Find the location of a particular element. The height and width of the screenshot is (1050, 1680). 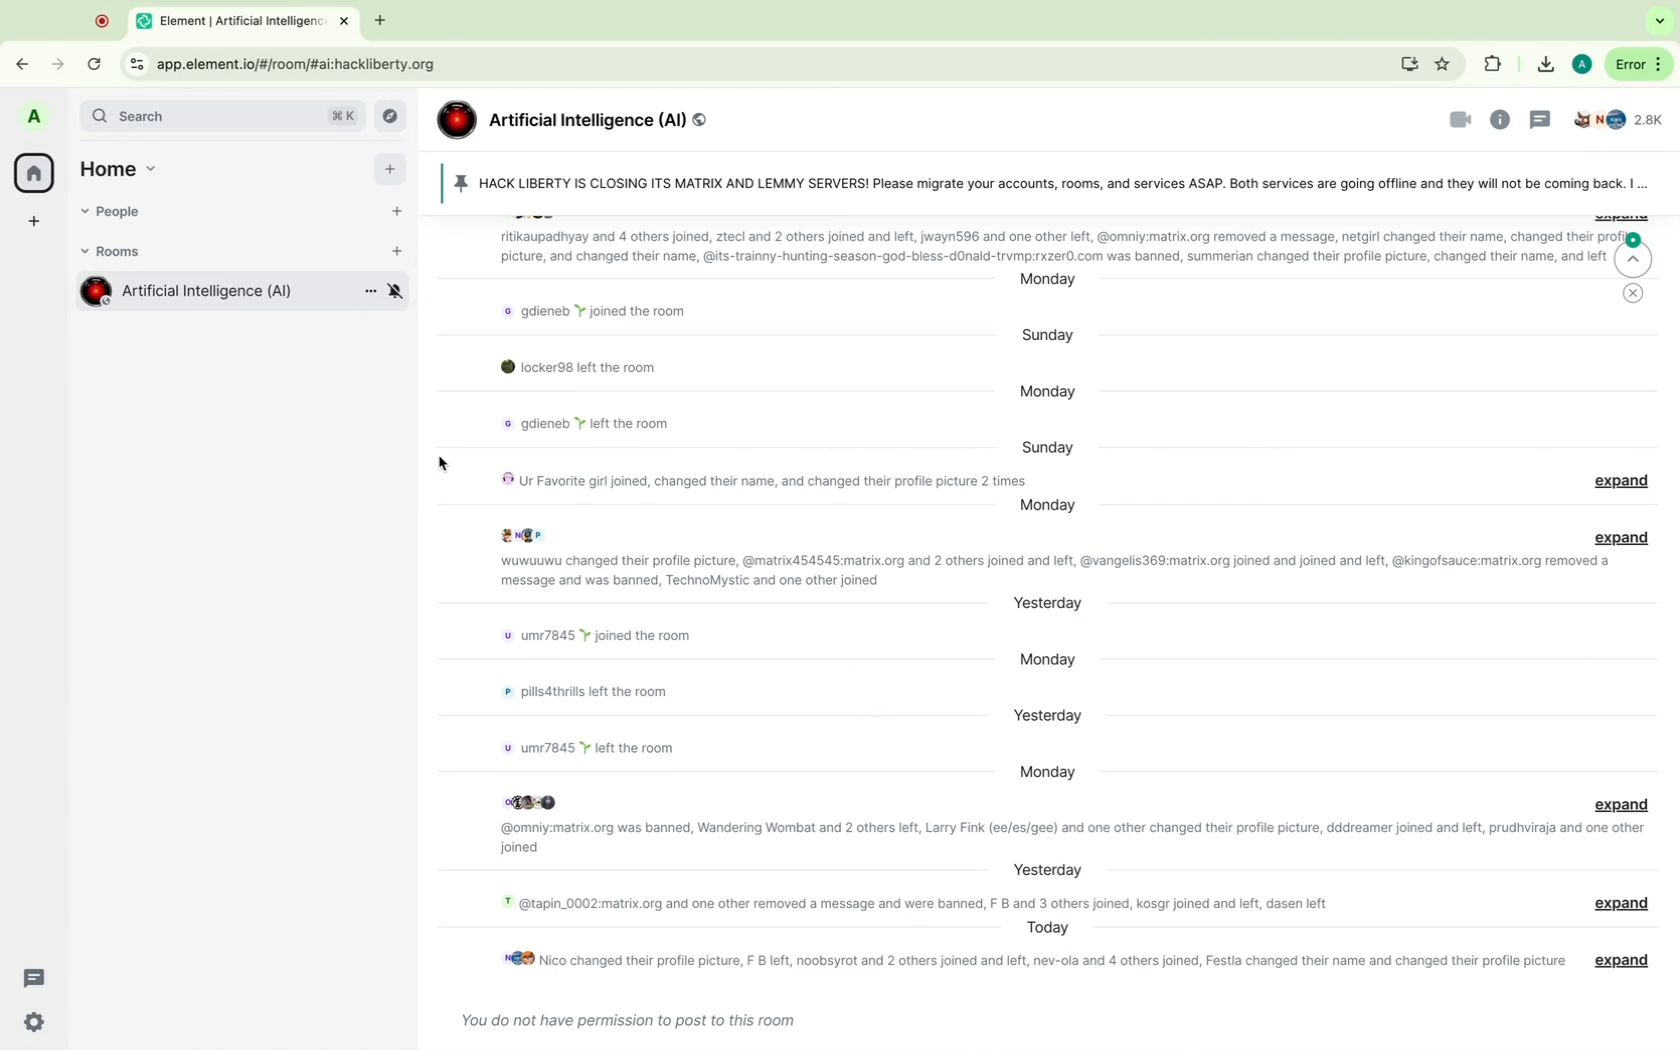

message is located at coordinates (601, 744).